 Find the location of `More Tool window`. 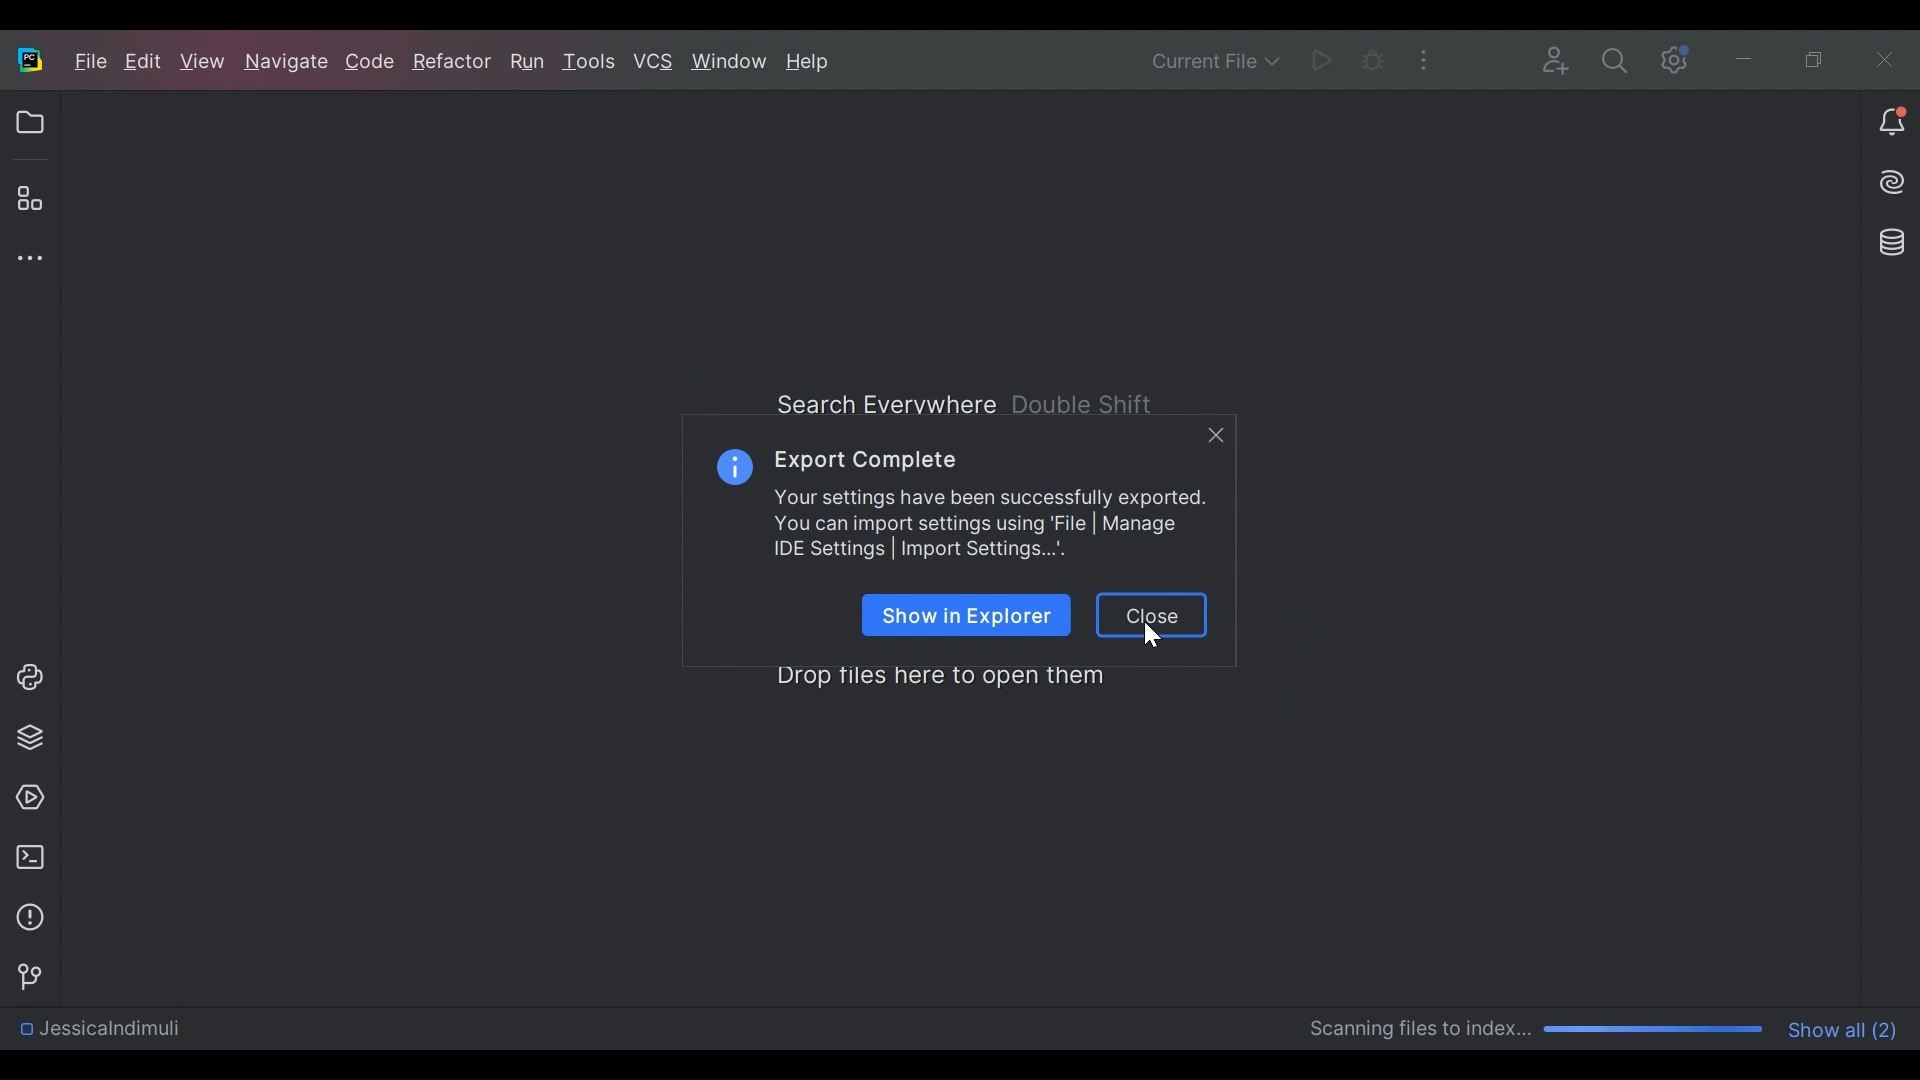

More Tool window is located at coordinates (25, 258).